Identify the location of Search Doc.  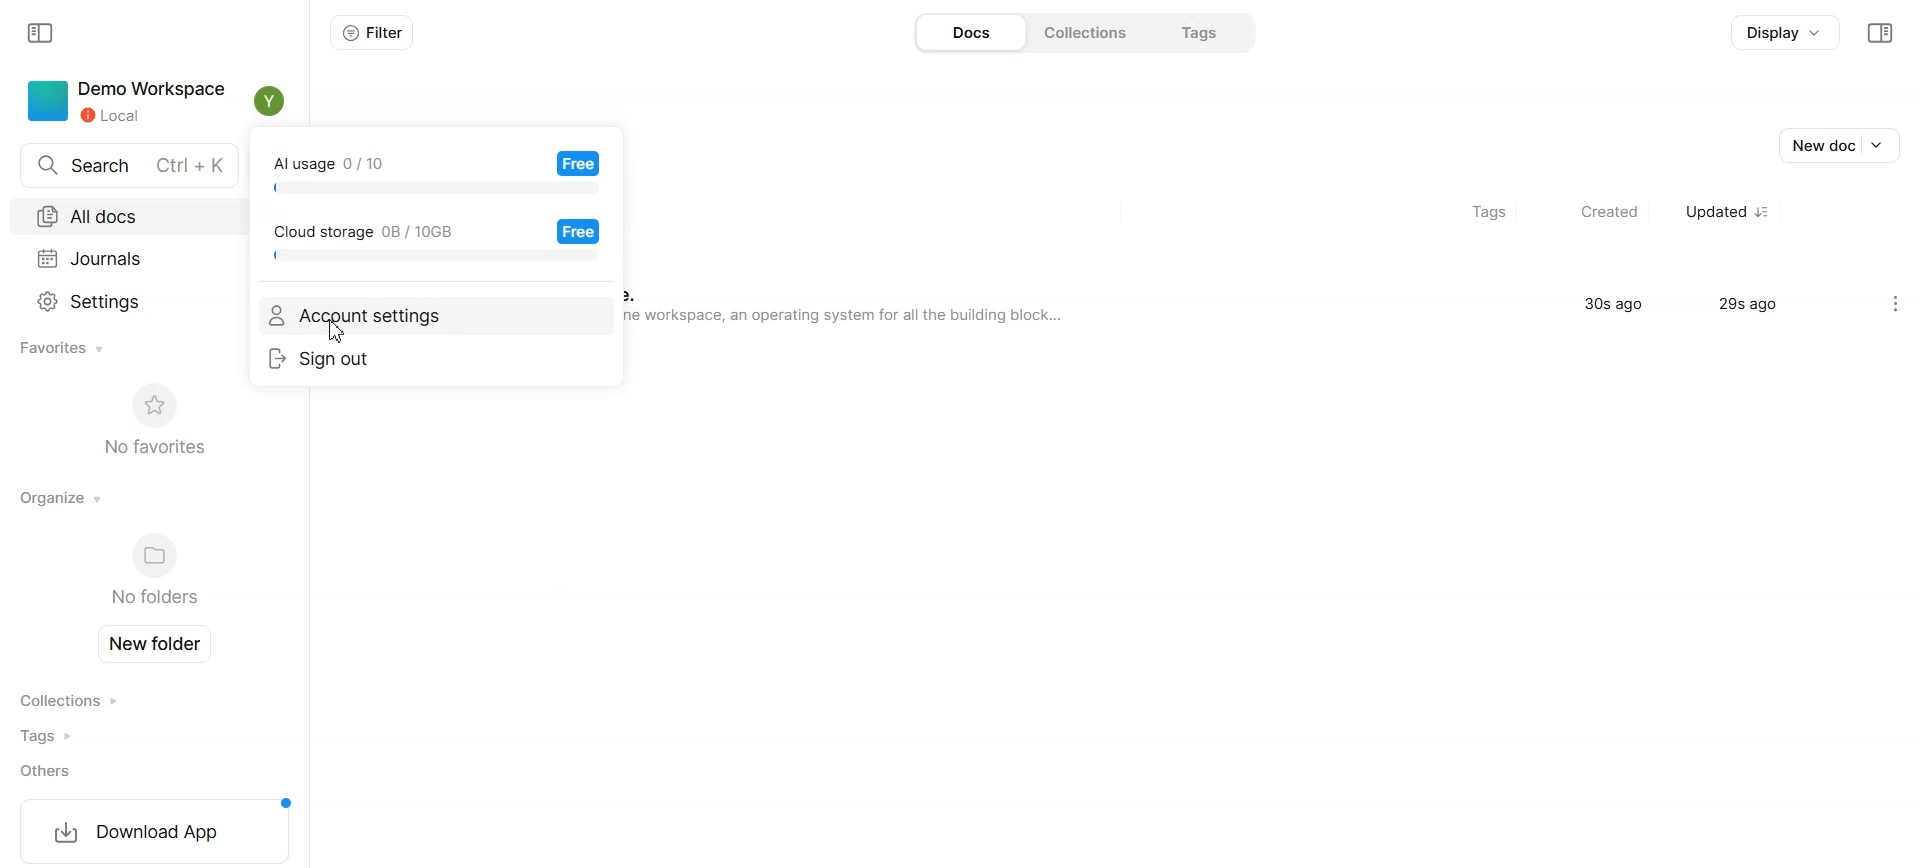
(123, 165).